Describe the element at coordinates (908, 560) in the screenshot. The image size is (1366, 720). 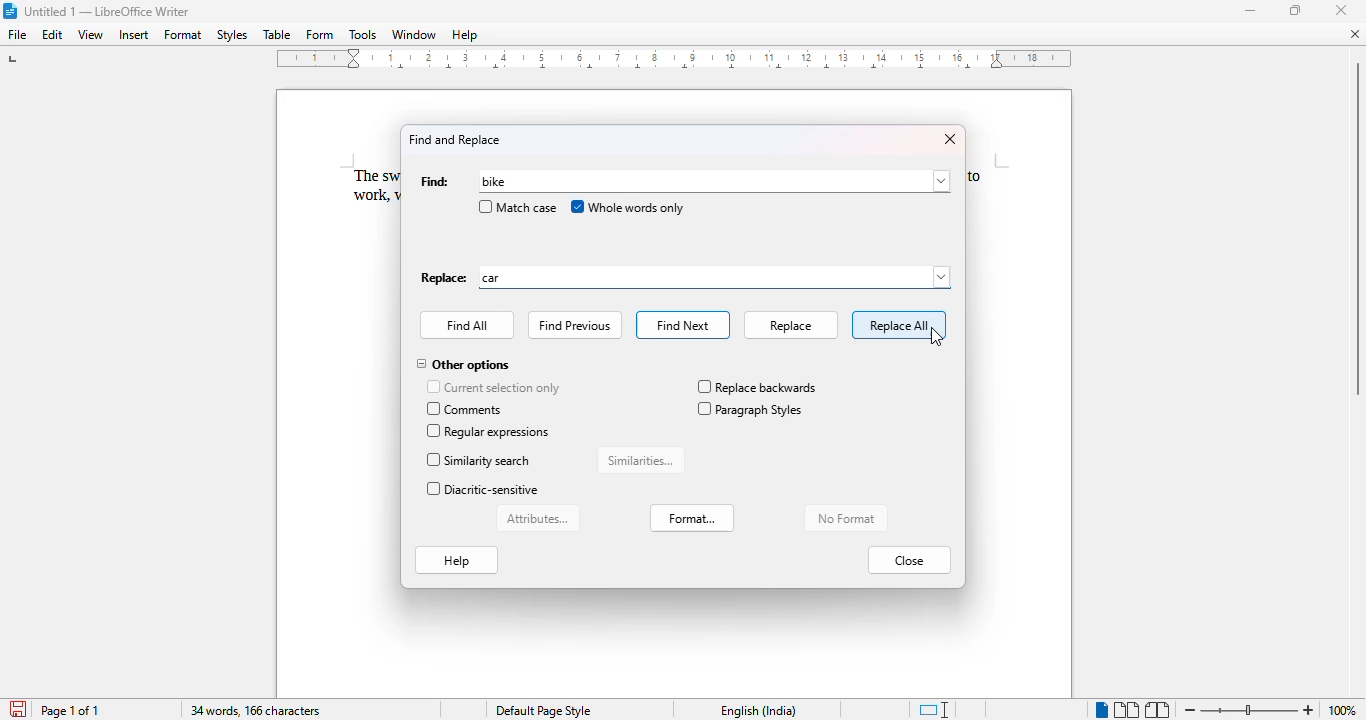
I see `close` at that location.